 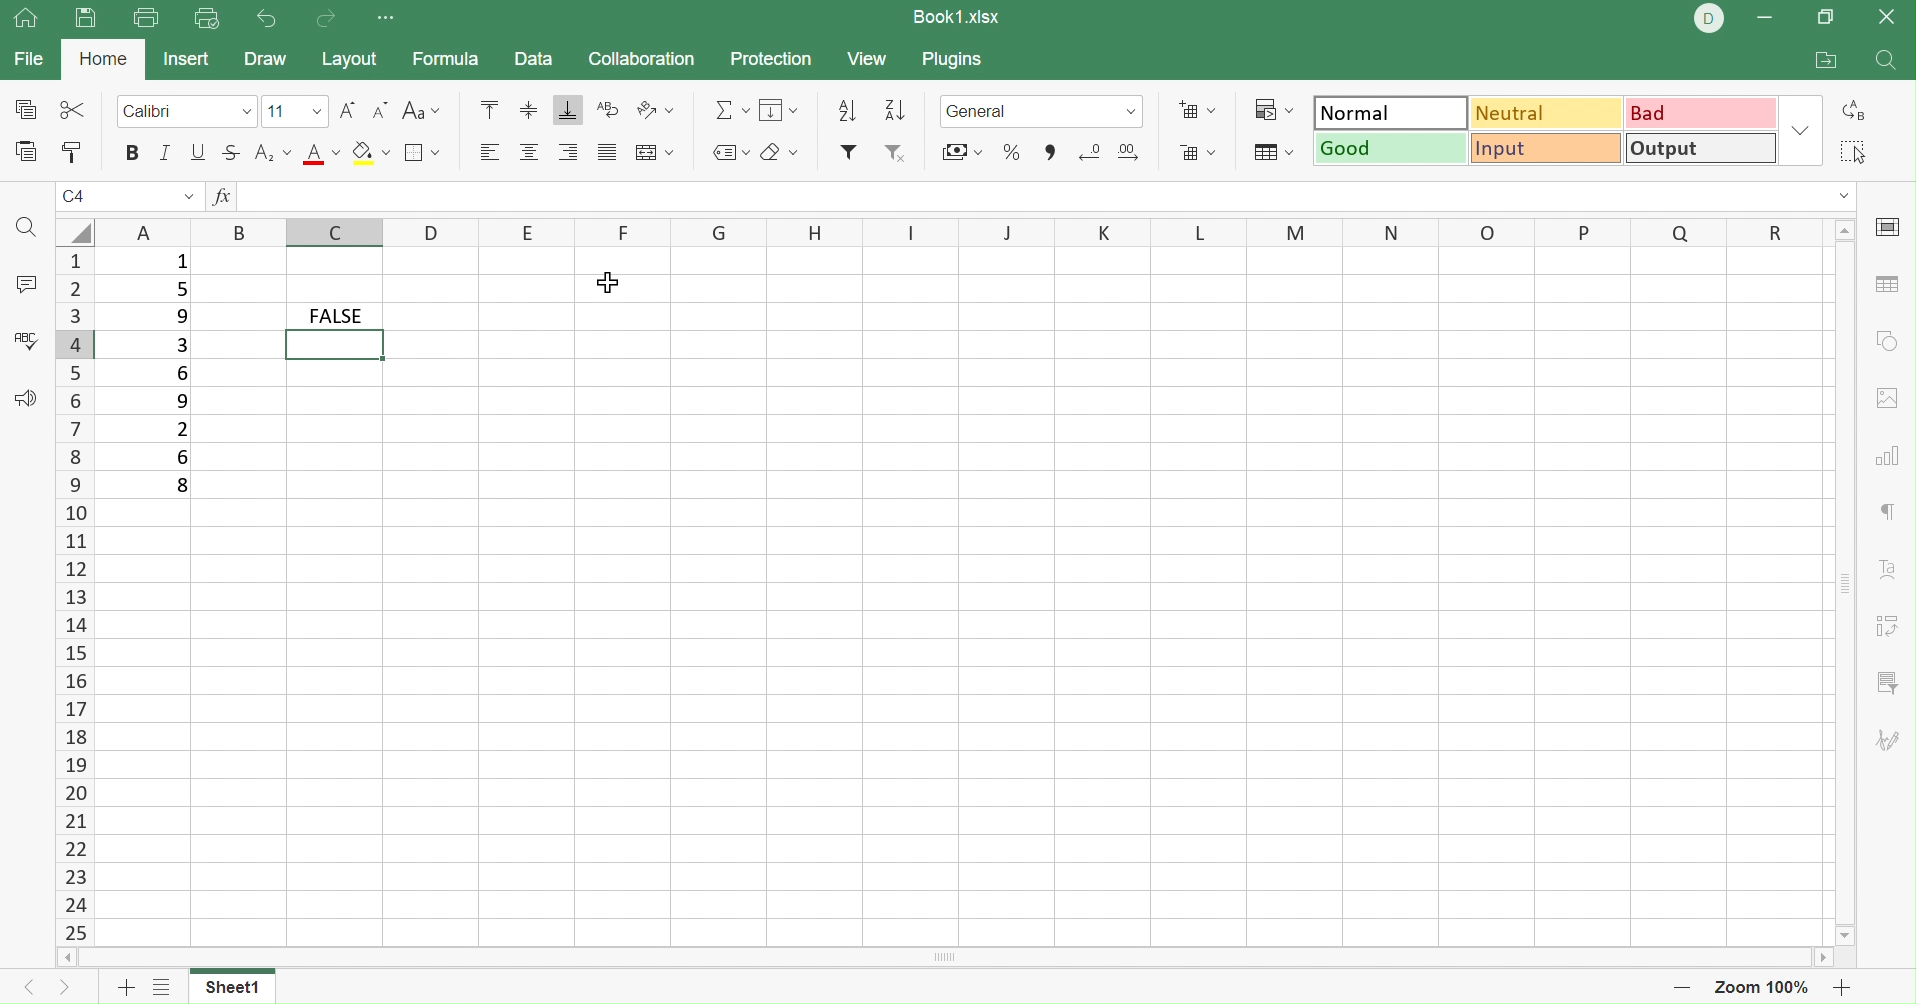 What do you see at coordinates (420, 153) in the screenshot?
I see `Borders` at bounding box center [420, 153].